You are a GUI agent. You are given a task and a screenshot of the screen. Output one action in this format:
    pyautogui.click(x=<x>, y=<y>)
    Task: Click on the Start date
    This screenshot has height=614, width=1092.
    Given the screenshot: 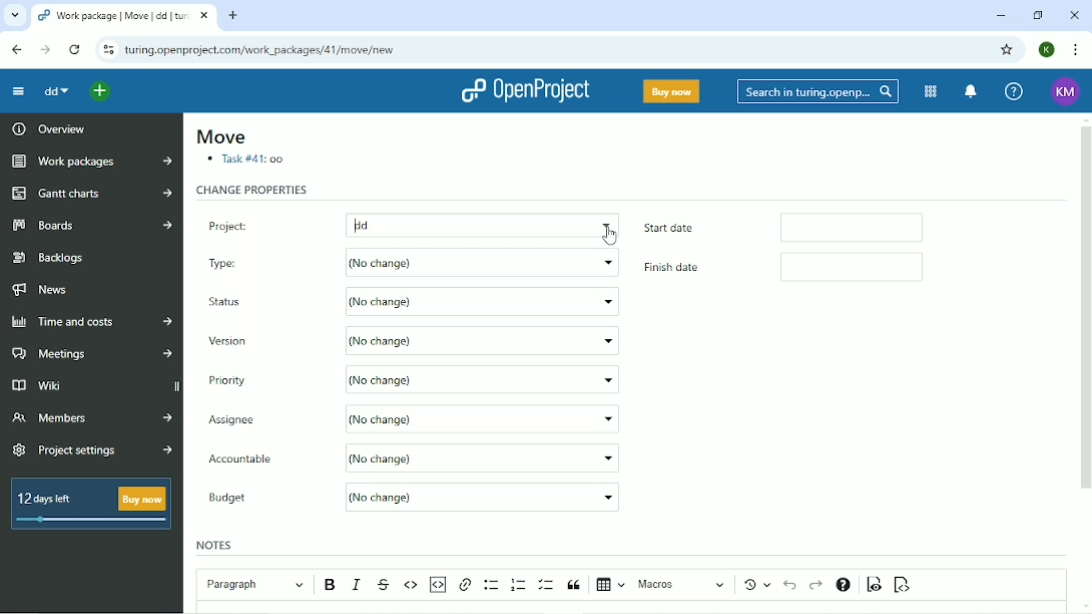 What is the action you would take?
    pyautogui.click(x=698, y=227)
    